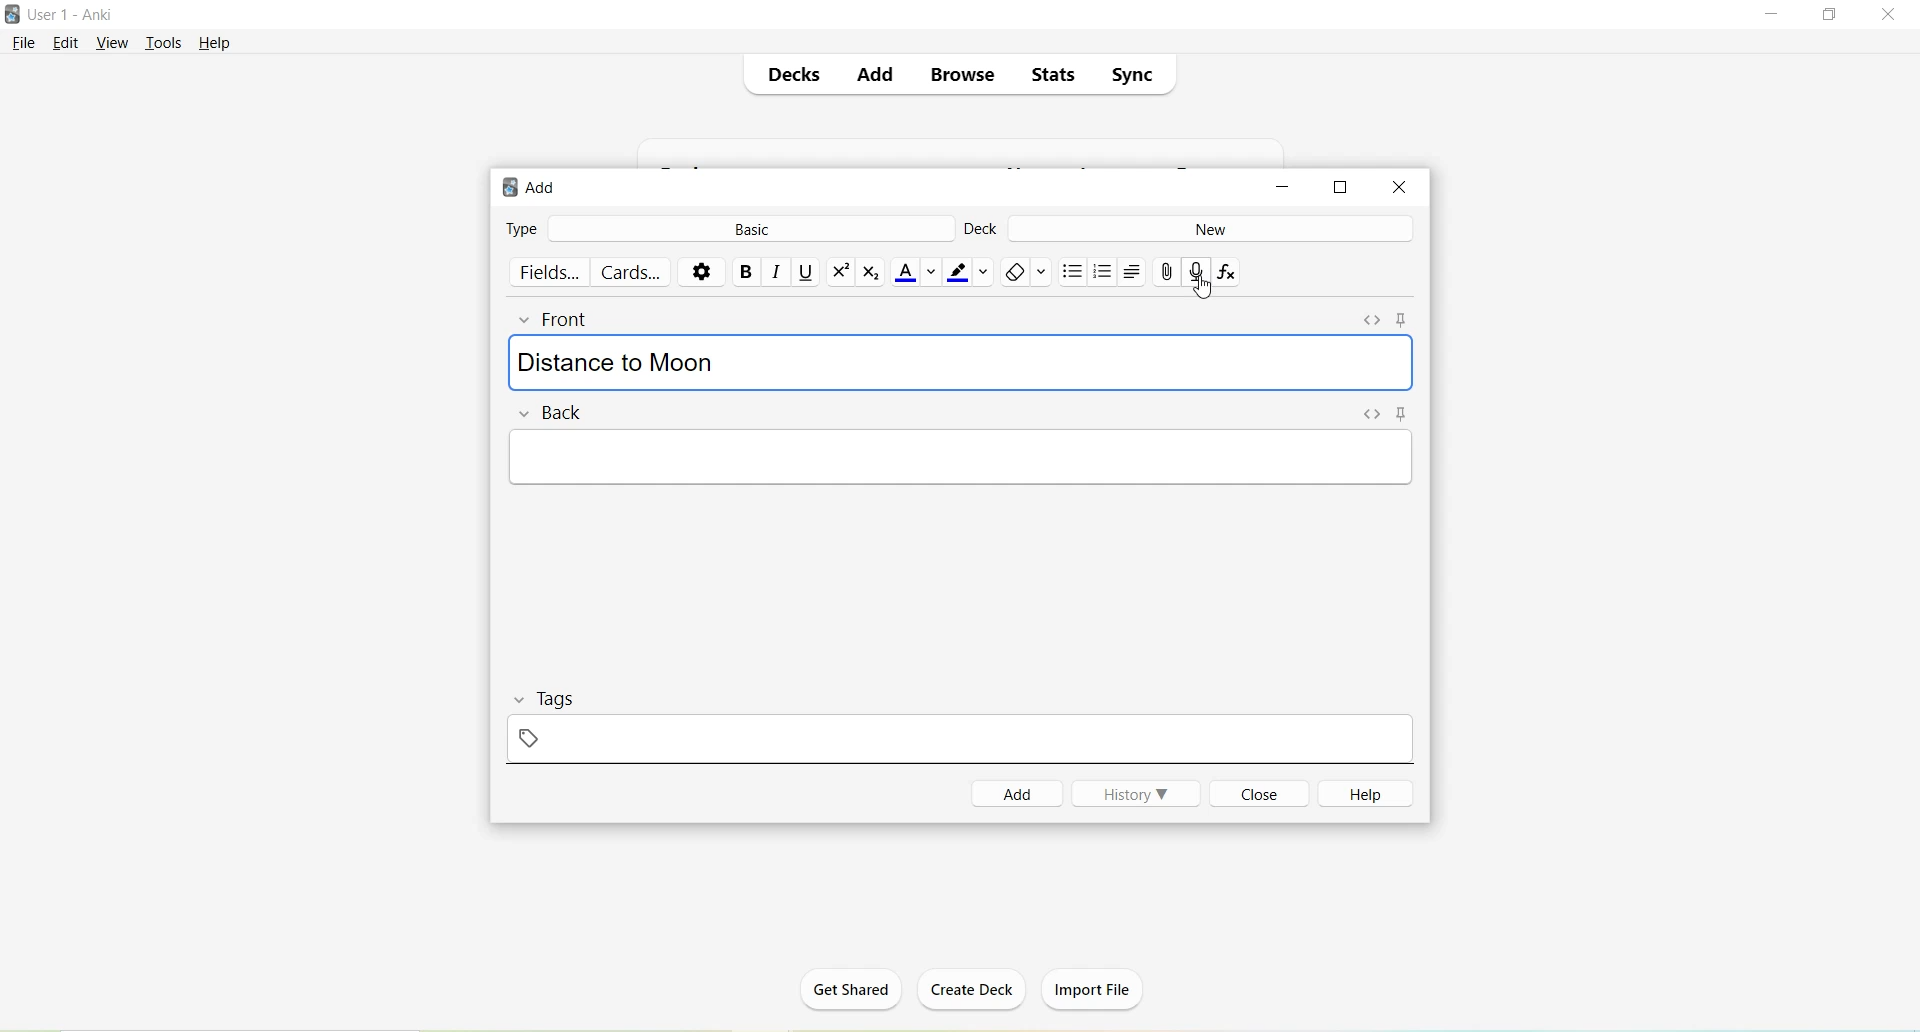 The image size is (1920, 1032). Describe the element at coordinates (1050, 75) in the screenshot. I see `Stats` at that location.